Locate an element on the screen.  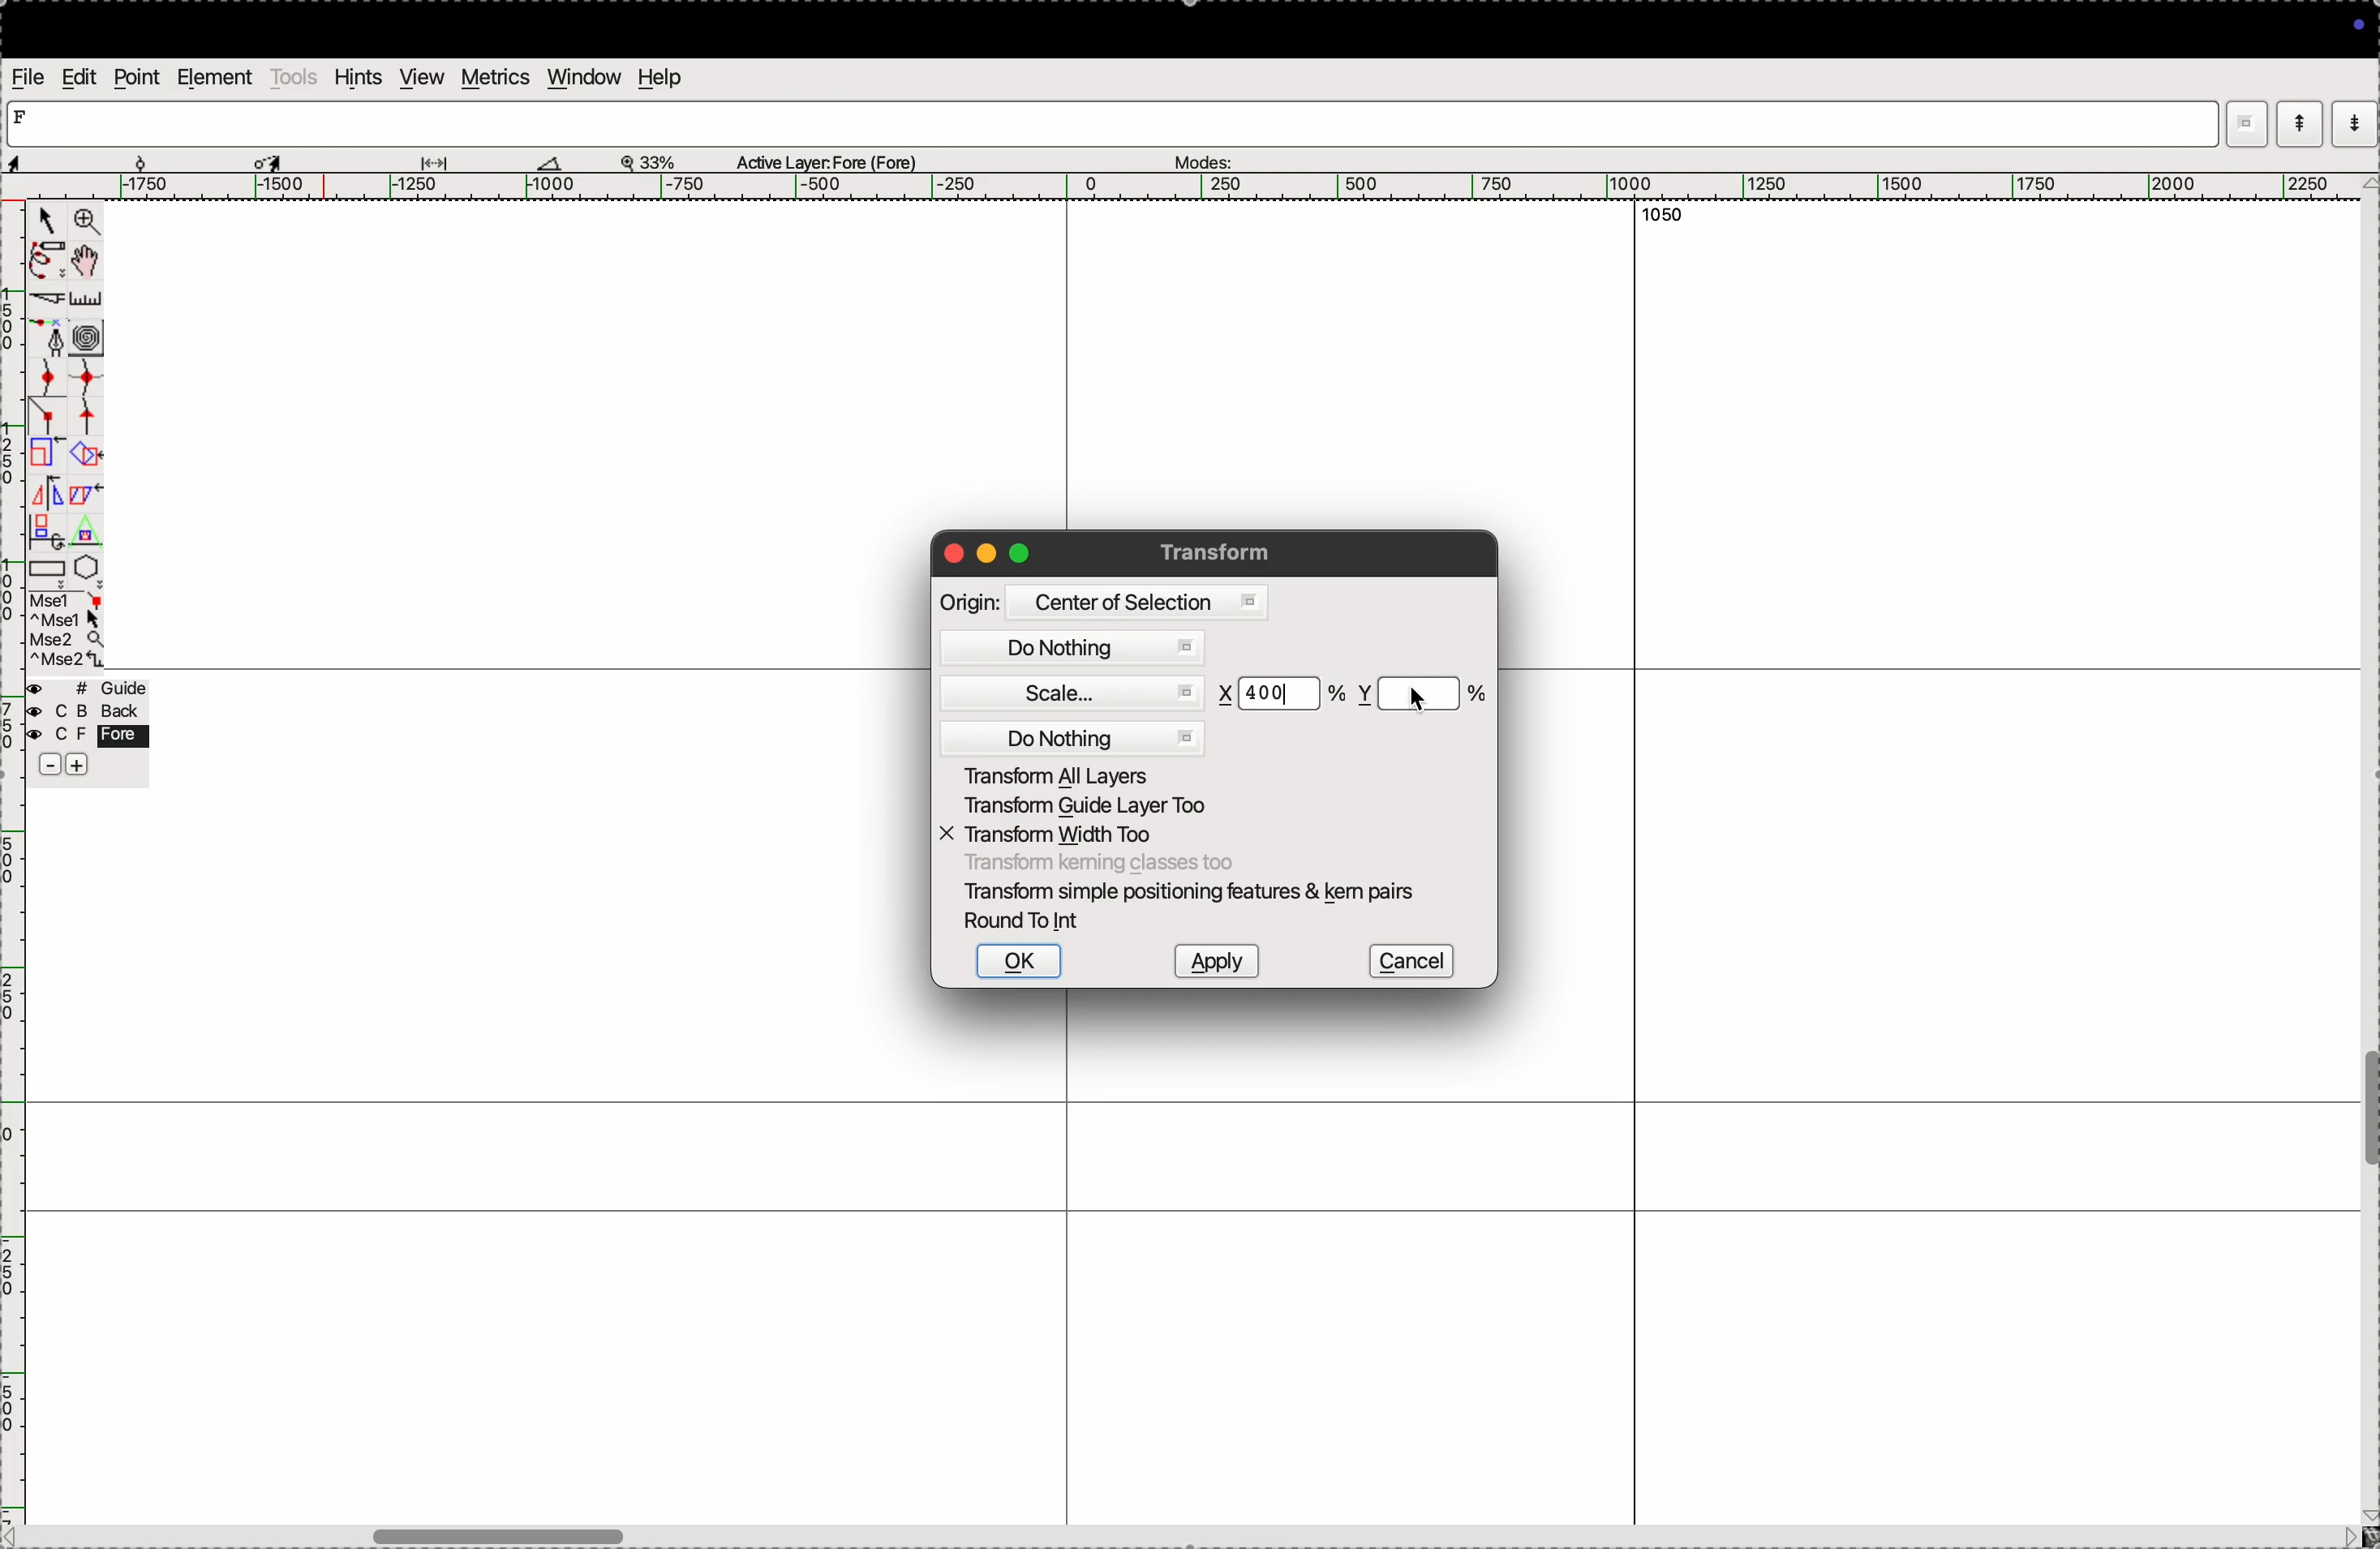
Triangle is located at coordinates (85, 531).